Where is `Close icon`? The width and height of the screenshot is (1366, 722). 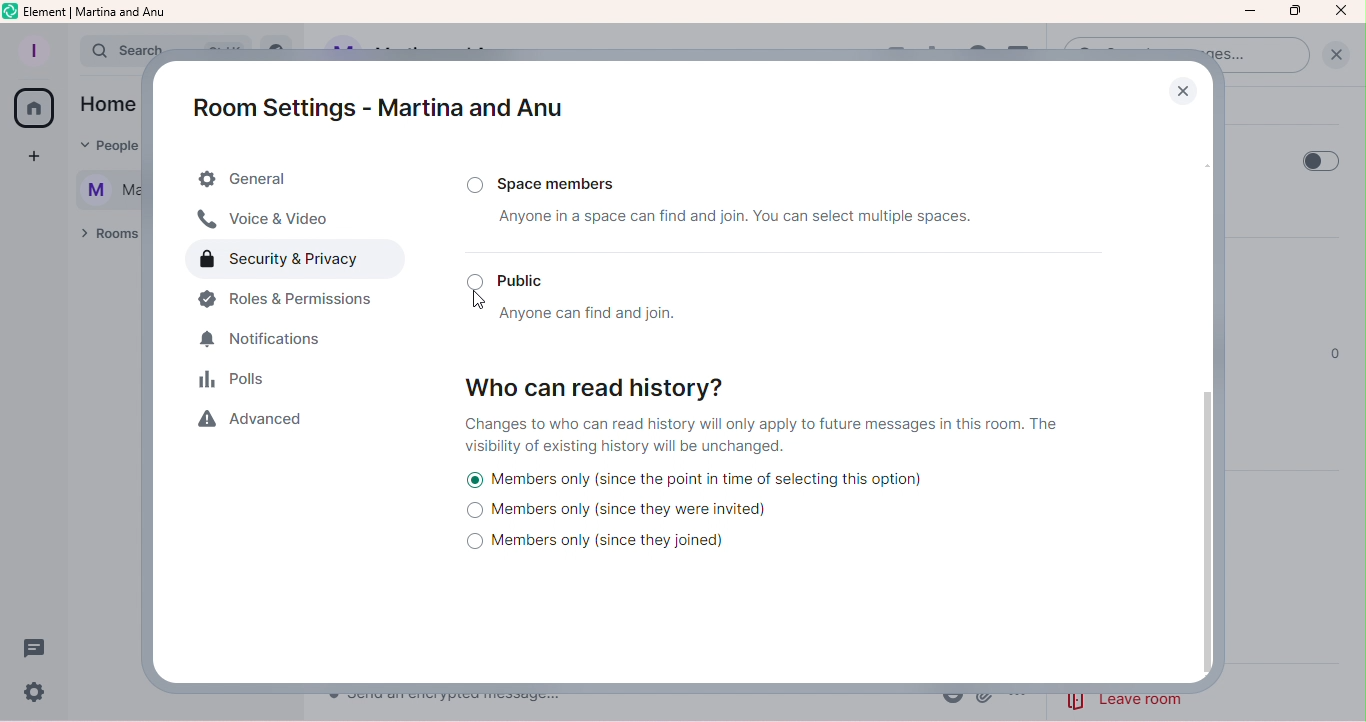
Close icon is located at coordinates (1341, 12).